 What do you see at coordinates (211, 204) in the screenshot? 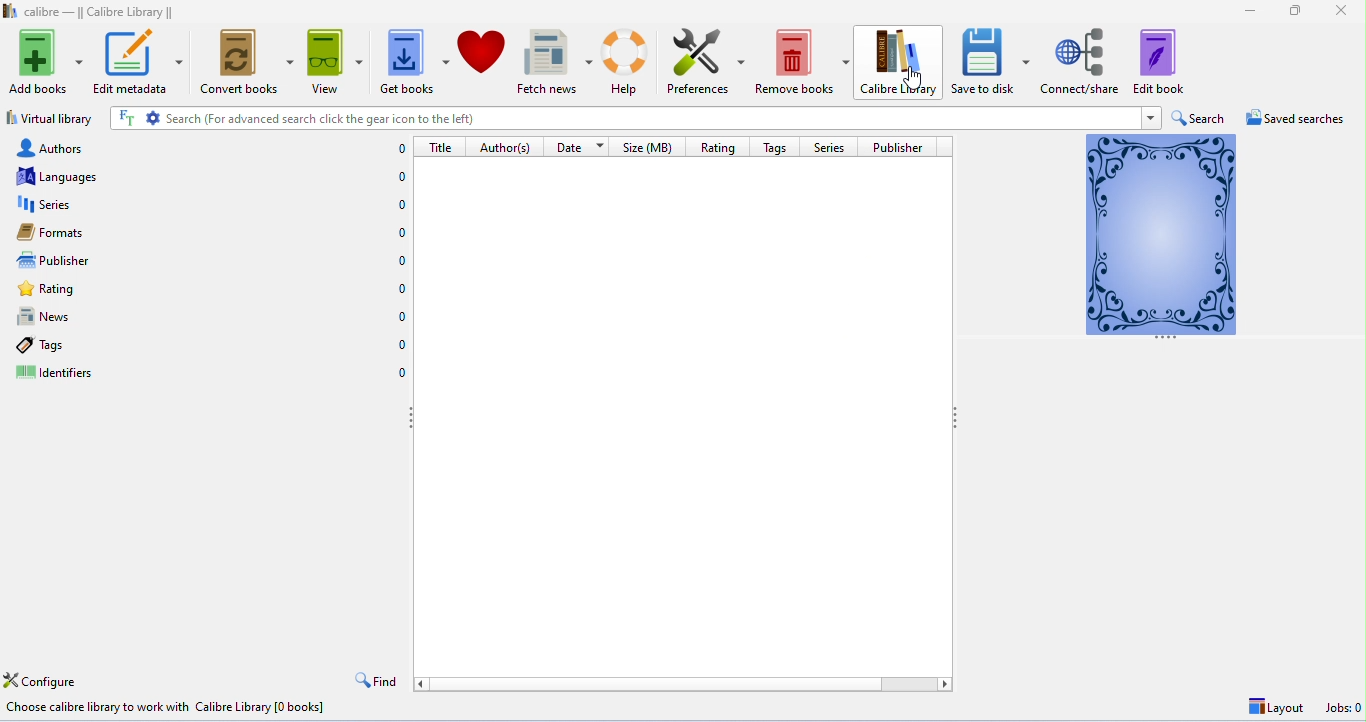
I see `series` at bounding box center [211, 204].